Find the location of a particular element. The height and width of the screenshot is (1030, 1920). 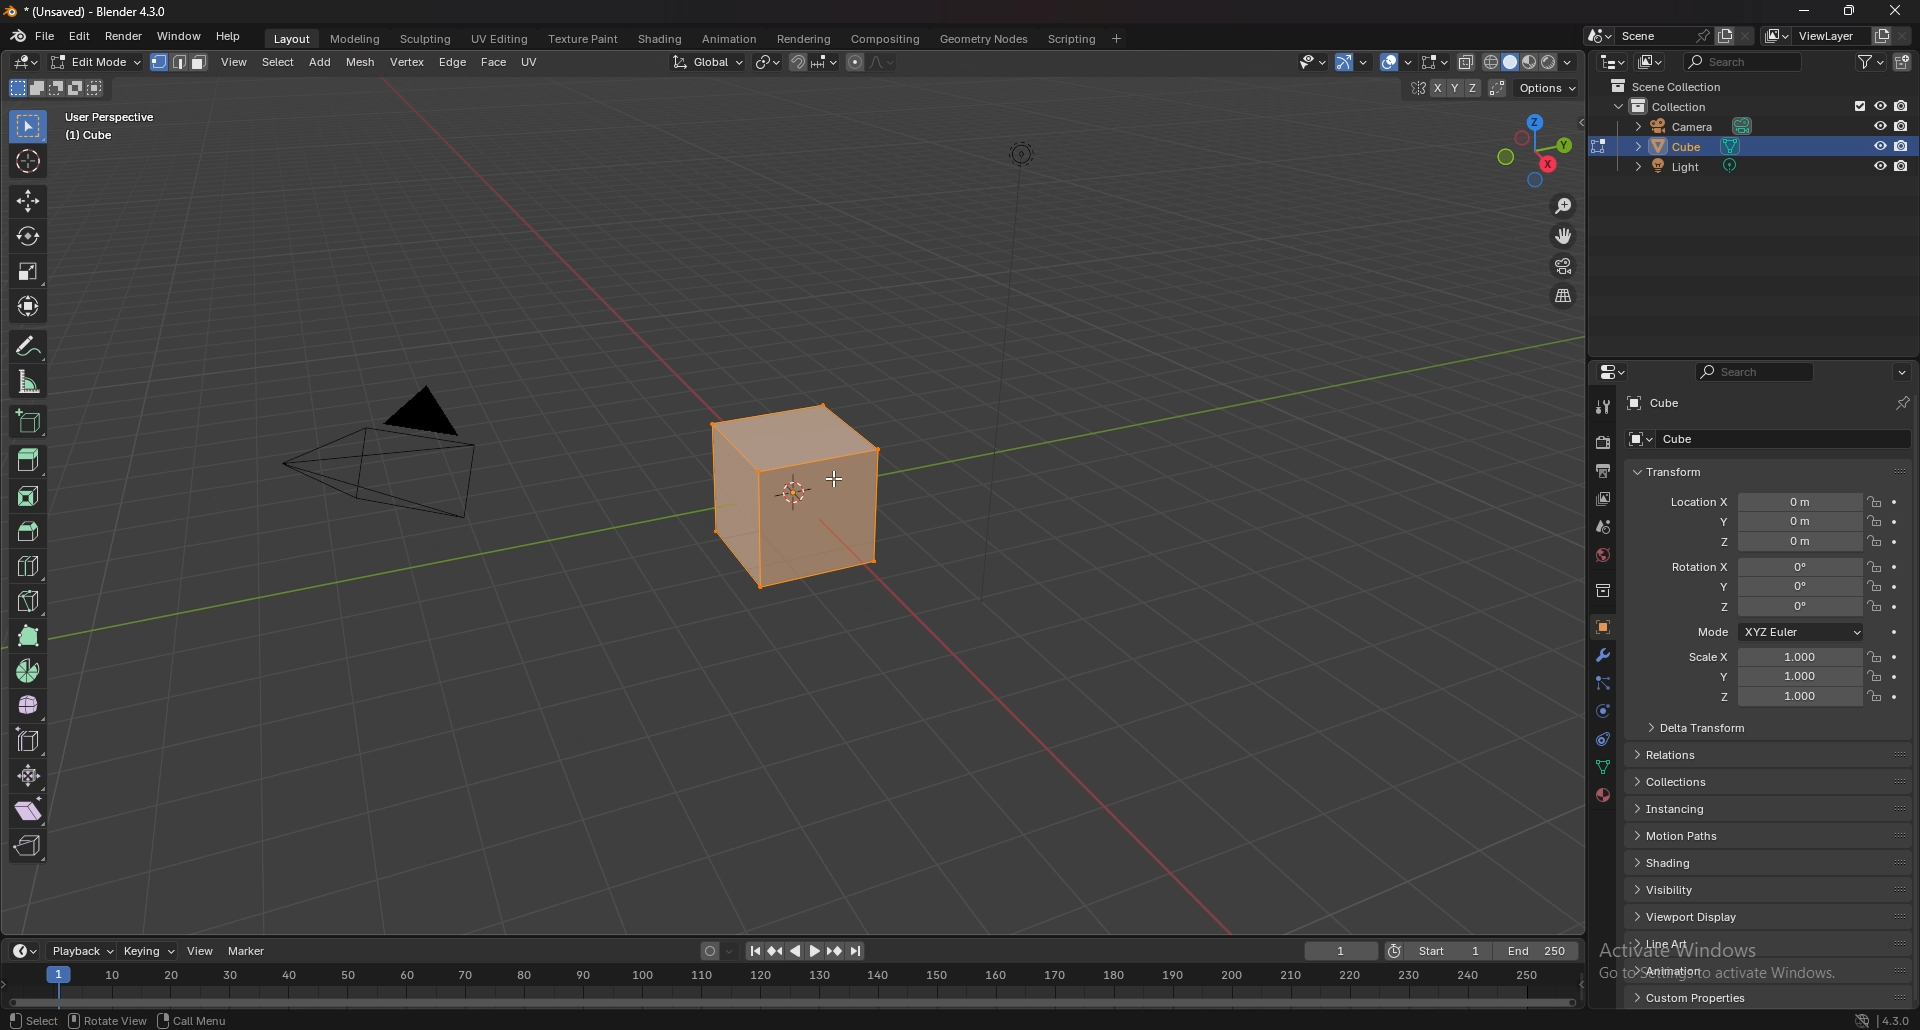

lock location is located at coordinates (1874, 695).